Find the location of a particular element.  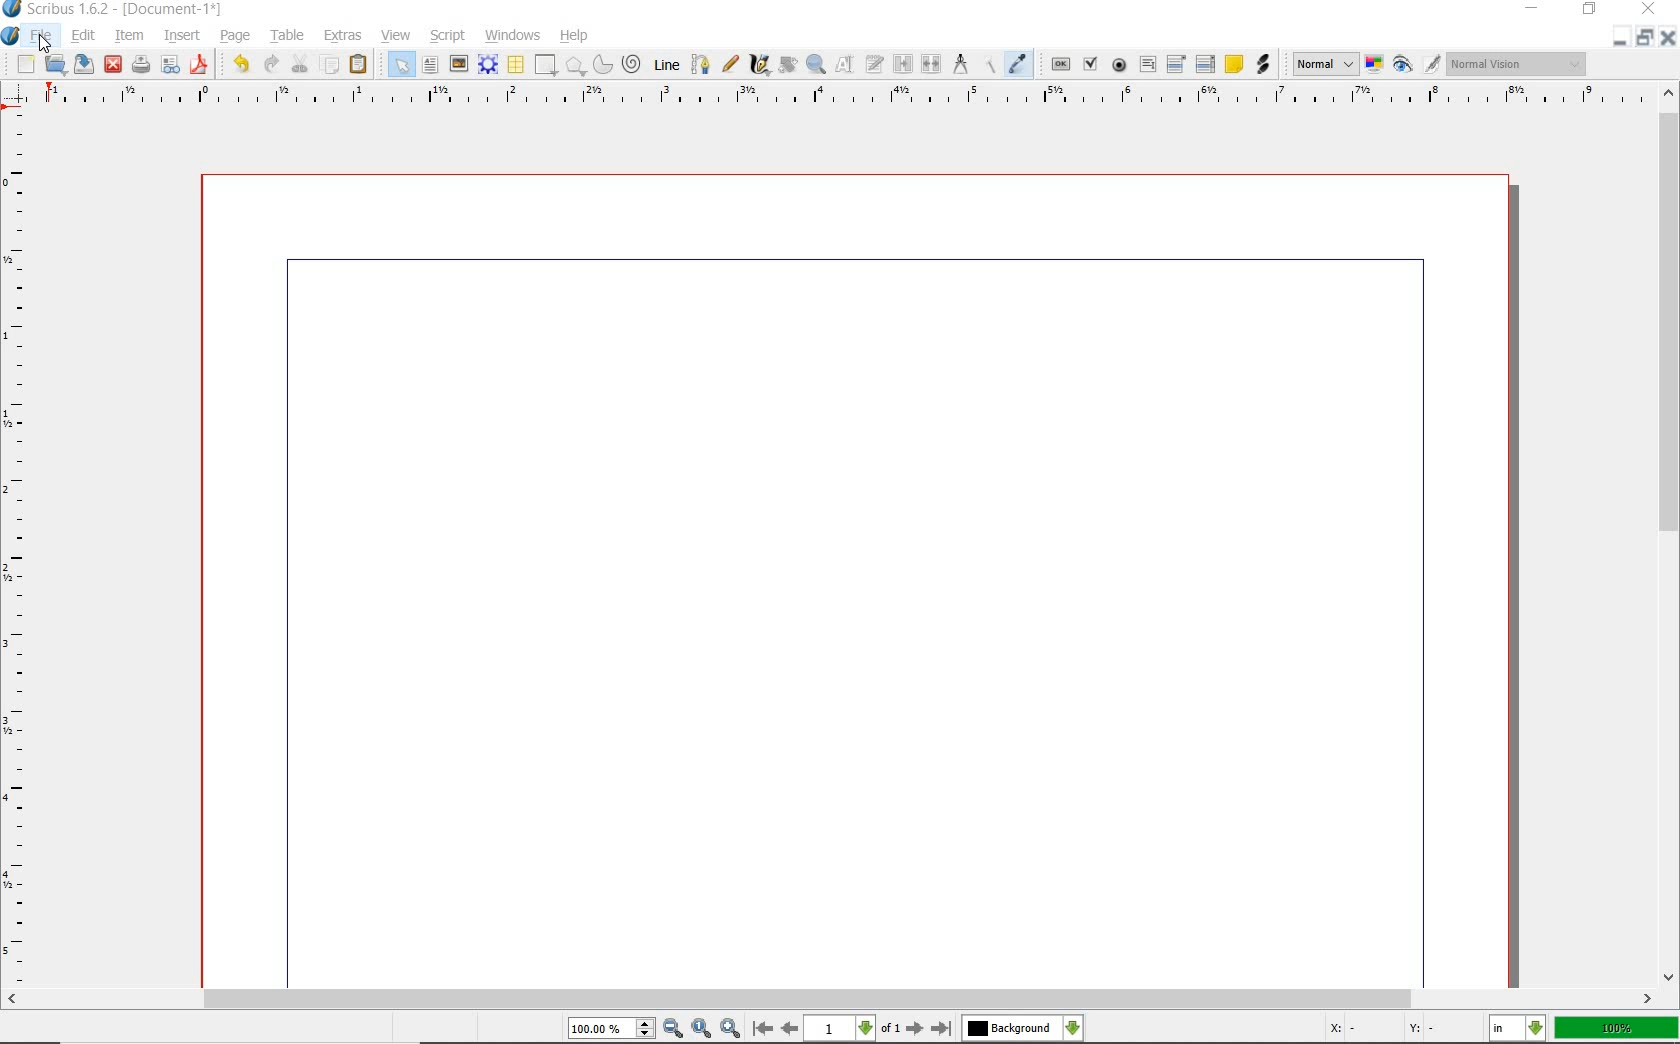

edit contents of frame is located at coordinates (846, 64).